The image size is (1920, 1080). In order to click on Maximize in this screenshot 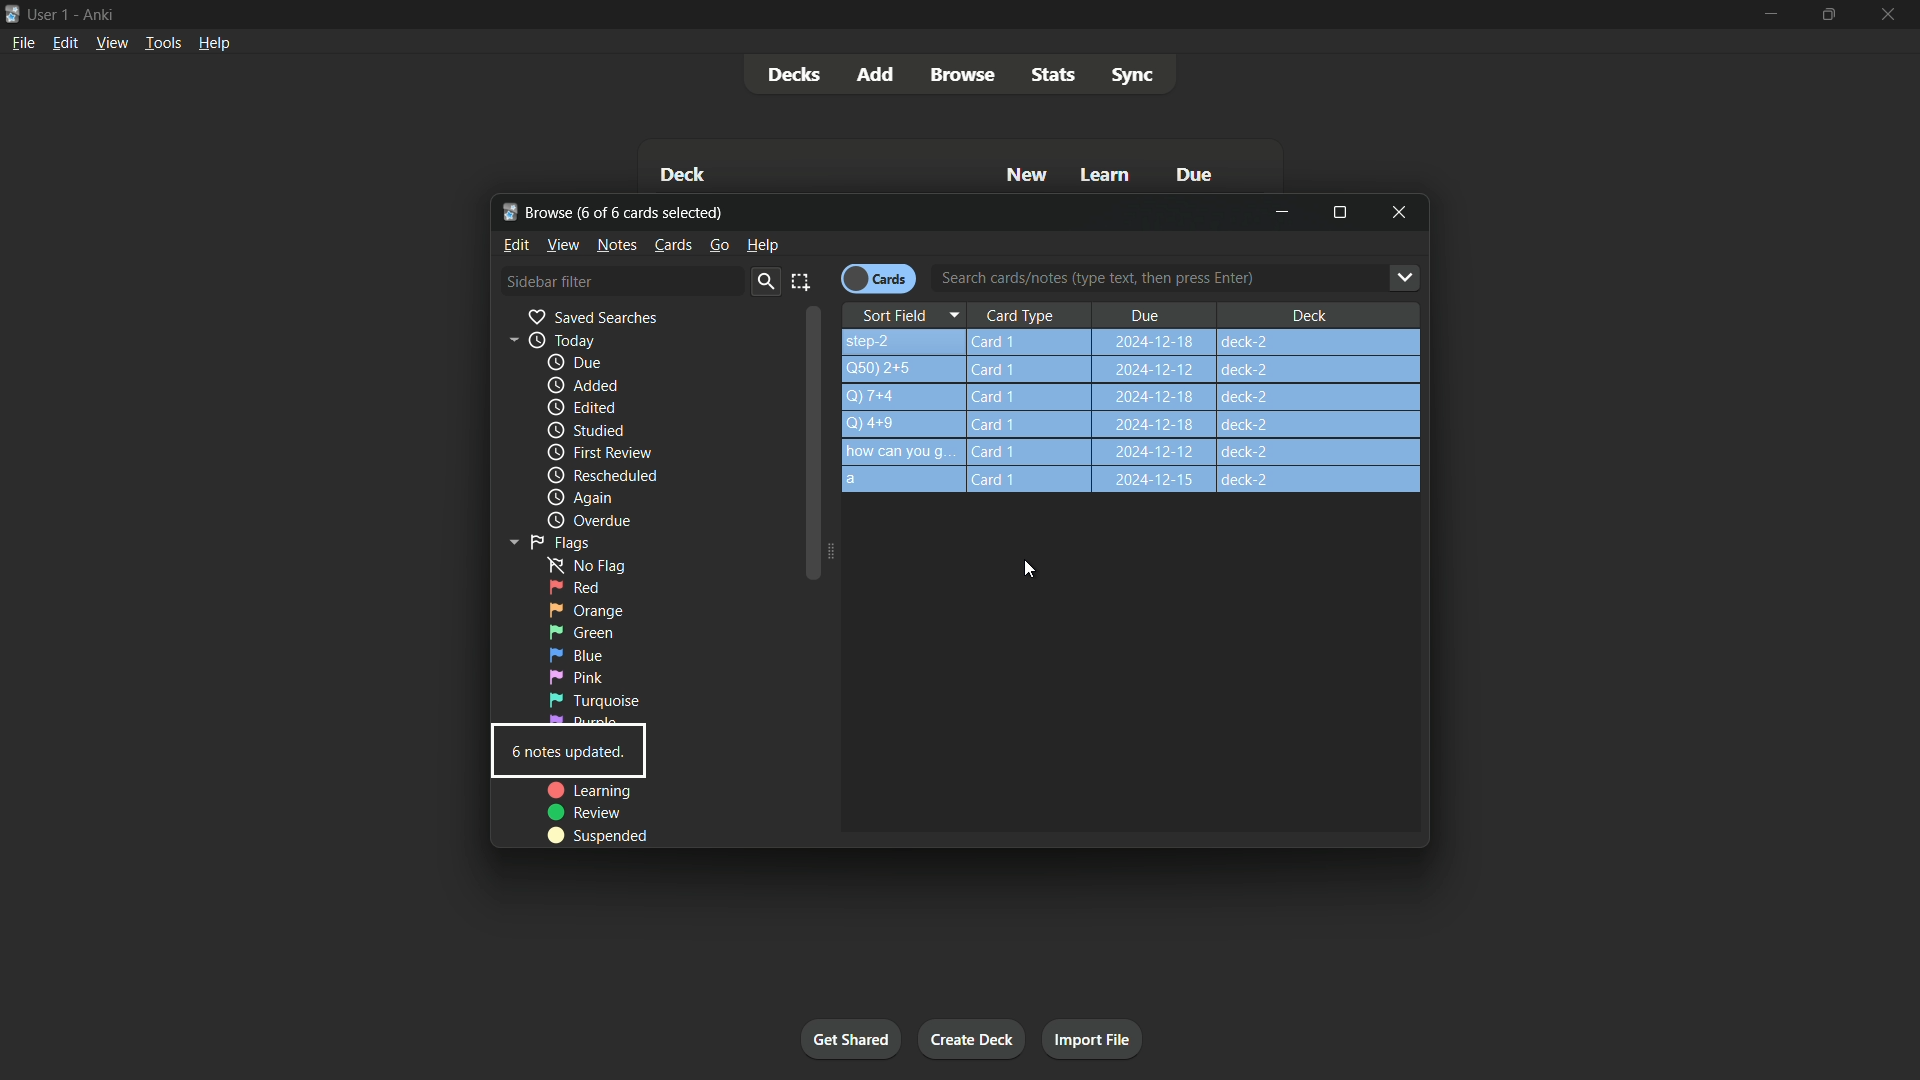, I will do `click(1340, 212)`.